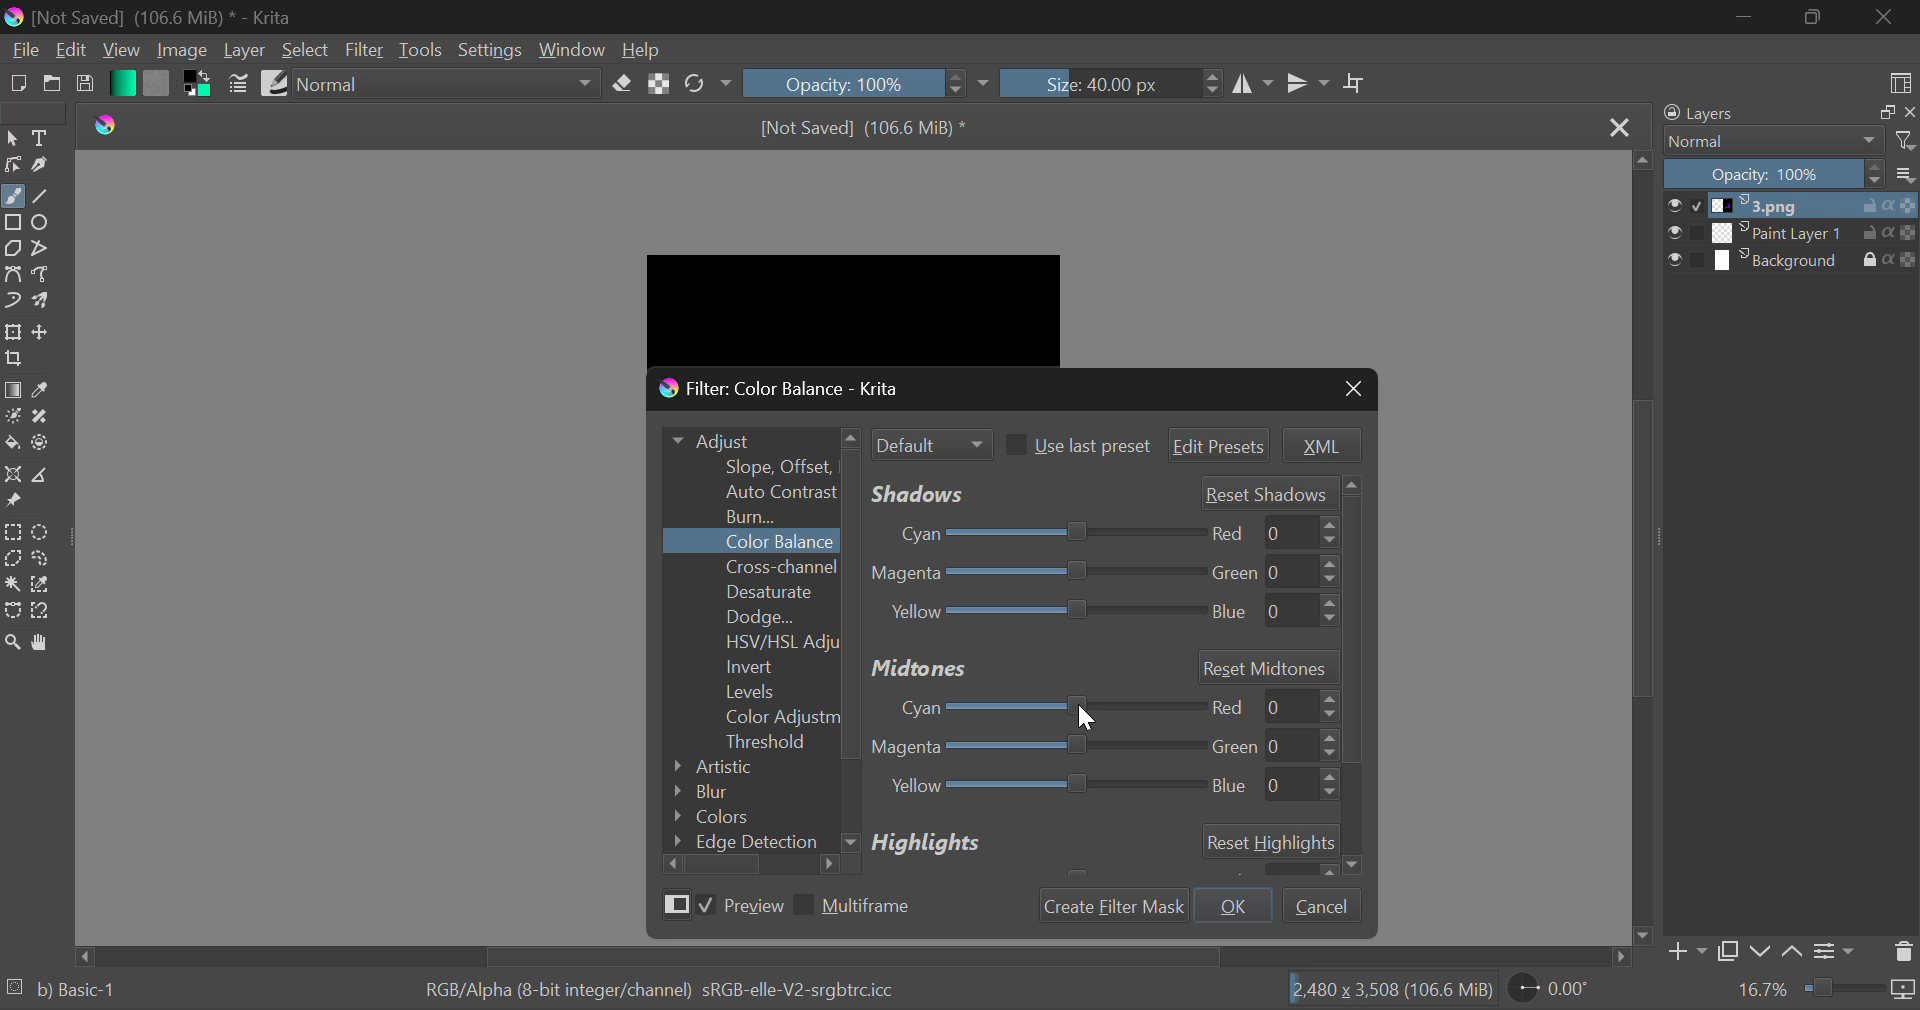 This screenshot has width=1920, height=1010. What do you see at coordinates (46, 334) in the screenshot?
I see `Move Layer` at bounding box center [46, 334].